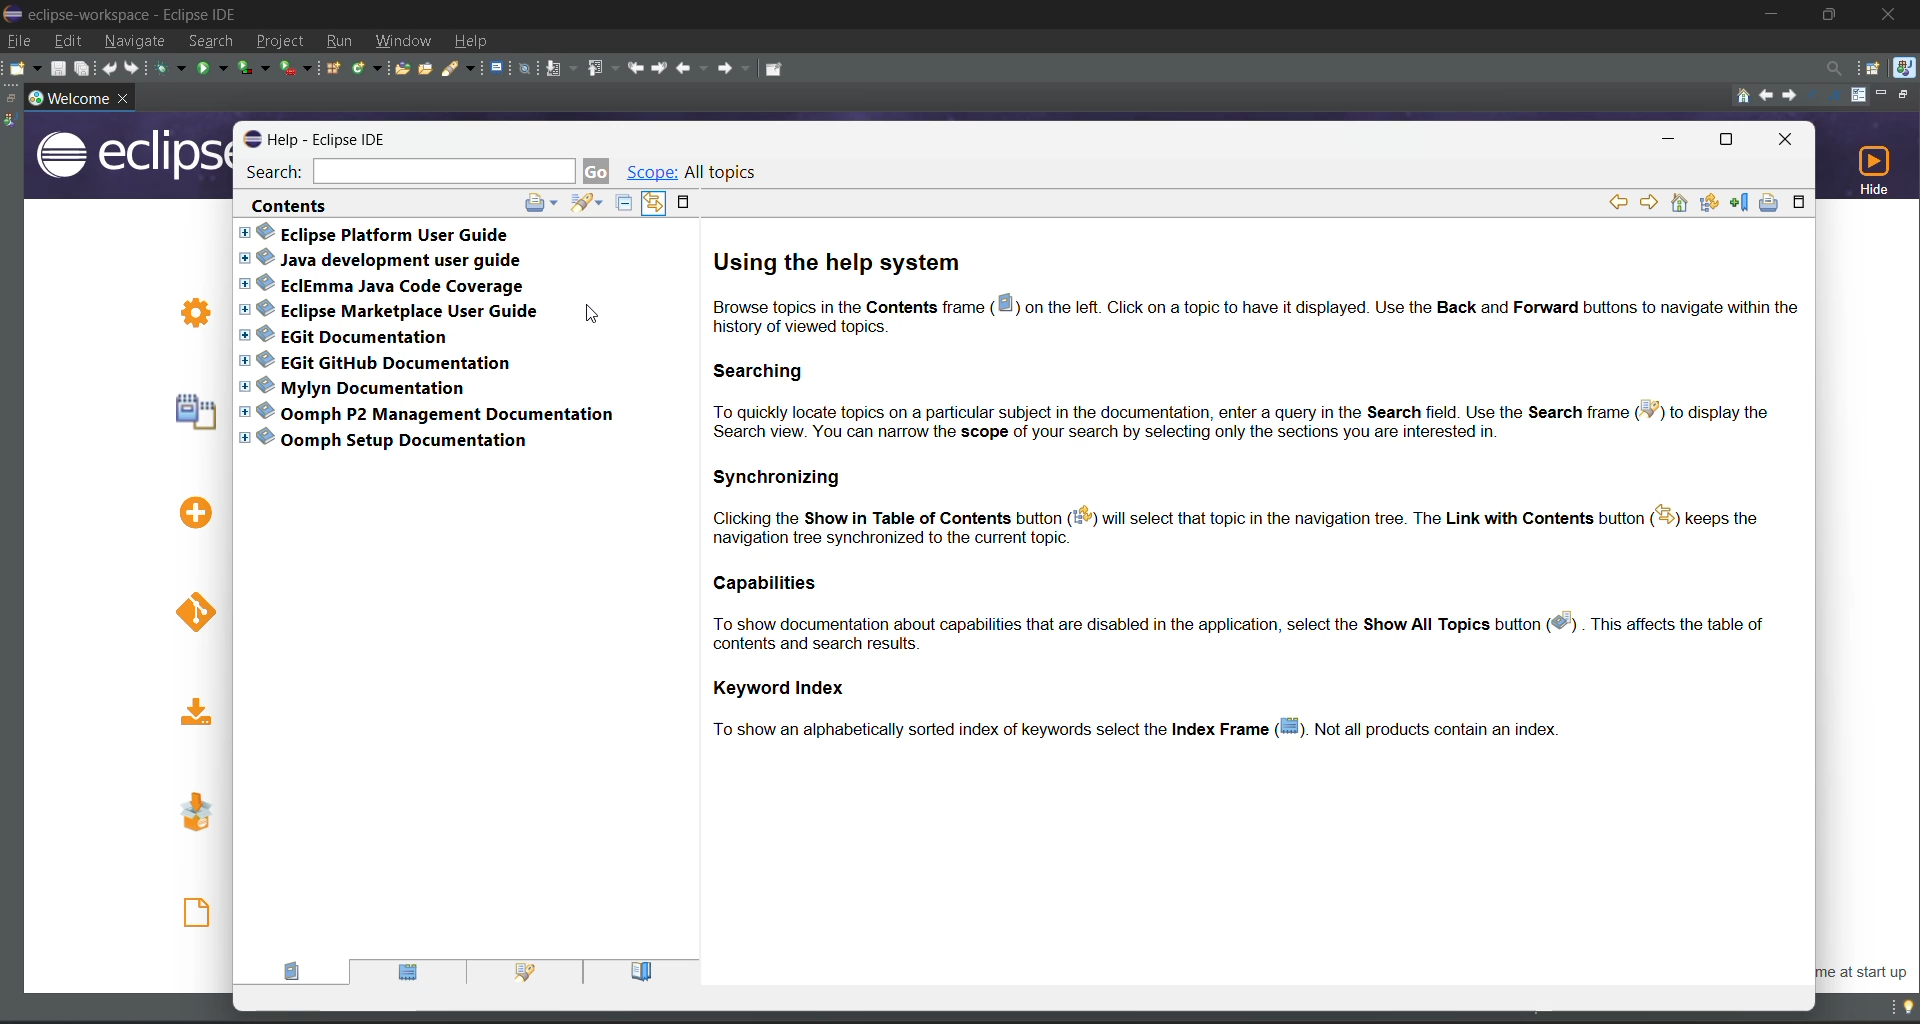 This screenshot has height=1024, width=1920. What do you see at coordinates (384, 441) in the screenshot?
I see `Oomph setup documentation` at bounding box center [384, 441].